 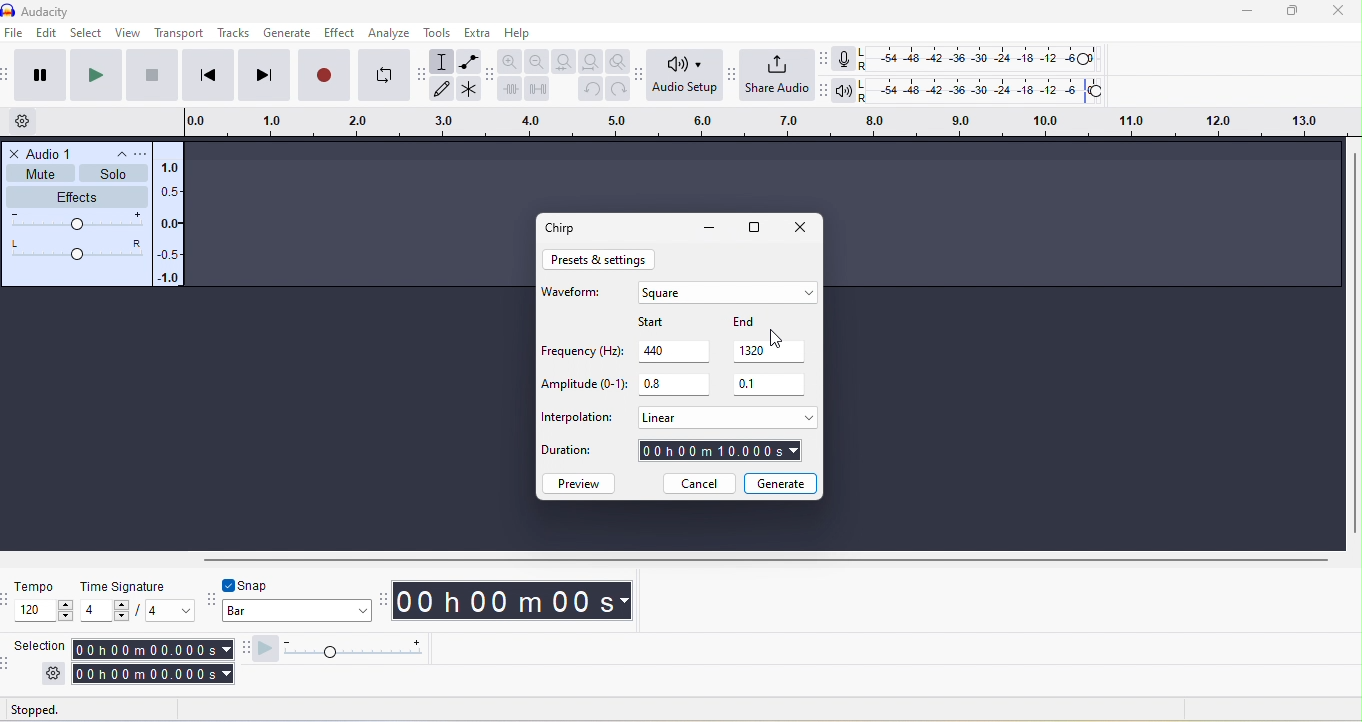 I want to click on volume, so click(x=77, y=223).